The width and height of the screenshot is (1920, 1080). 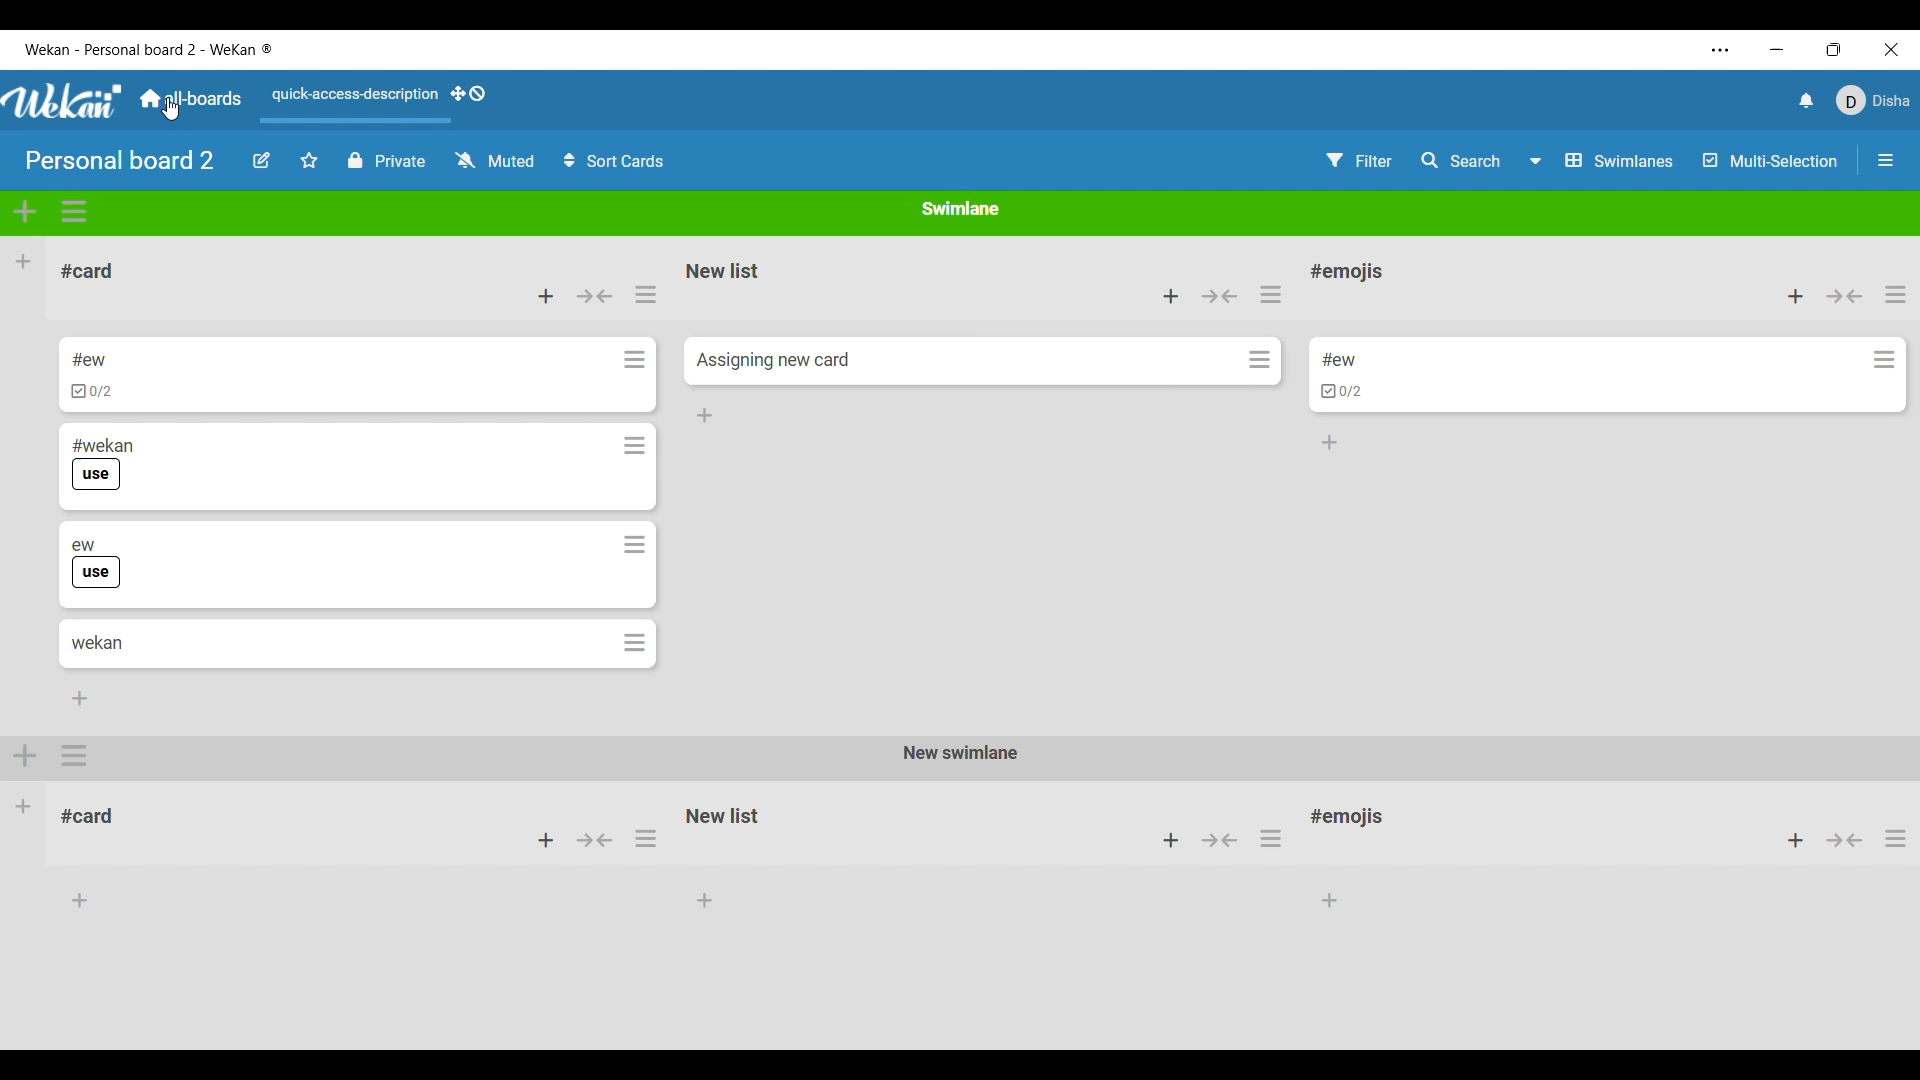 What do you see at coordinates (646, 841) in the screenshot?
I see `actions` at bounding box center [646, 841].